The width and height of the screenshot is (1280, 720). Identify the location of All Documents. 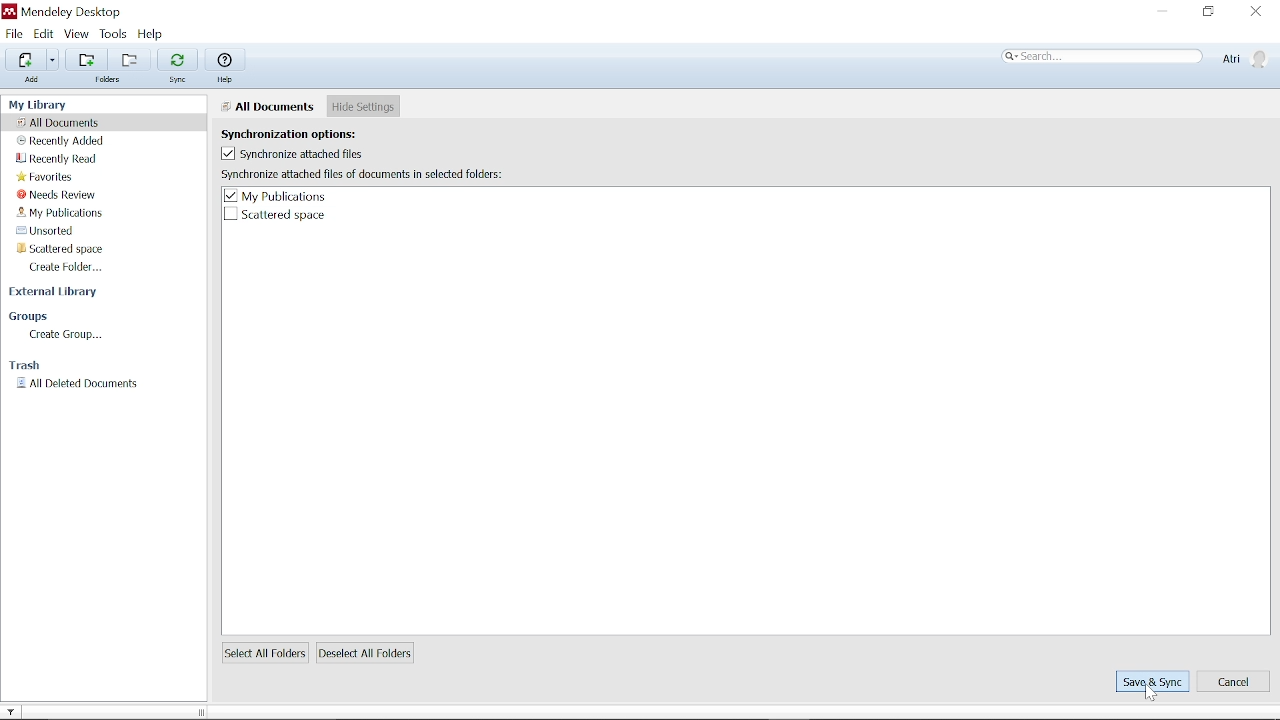
(268, 106).